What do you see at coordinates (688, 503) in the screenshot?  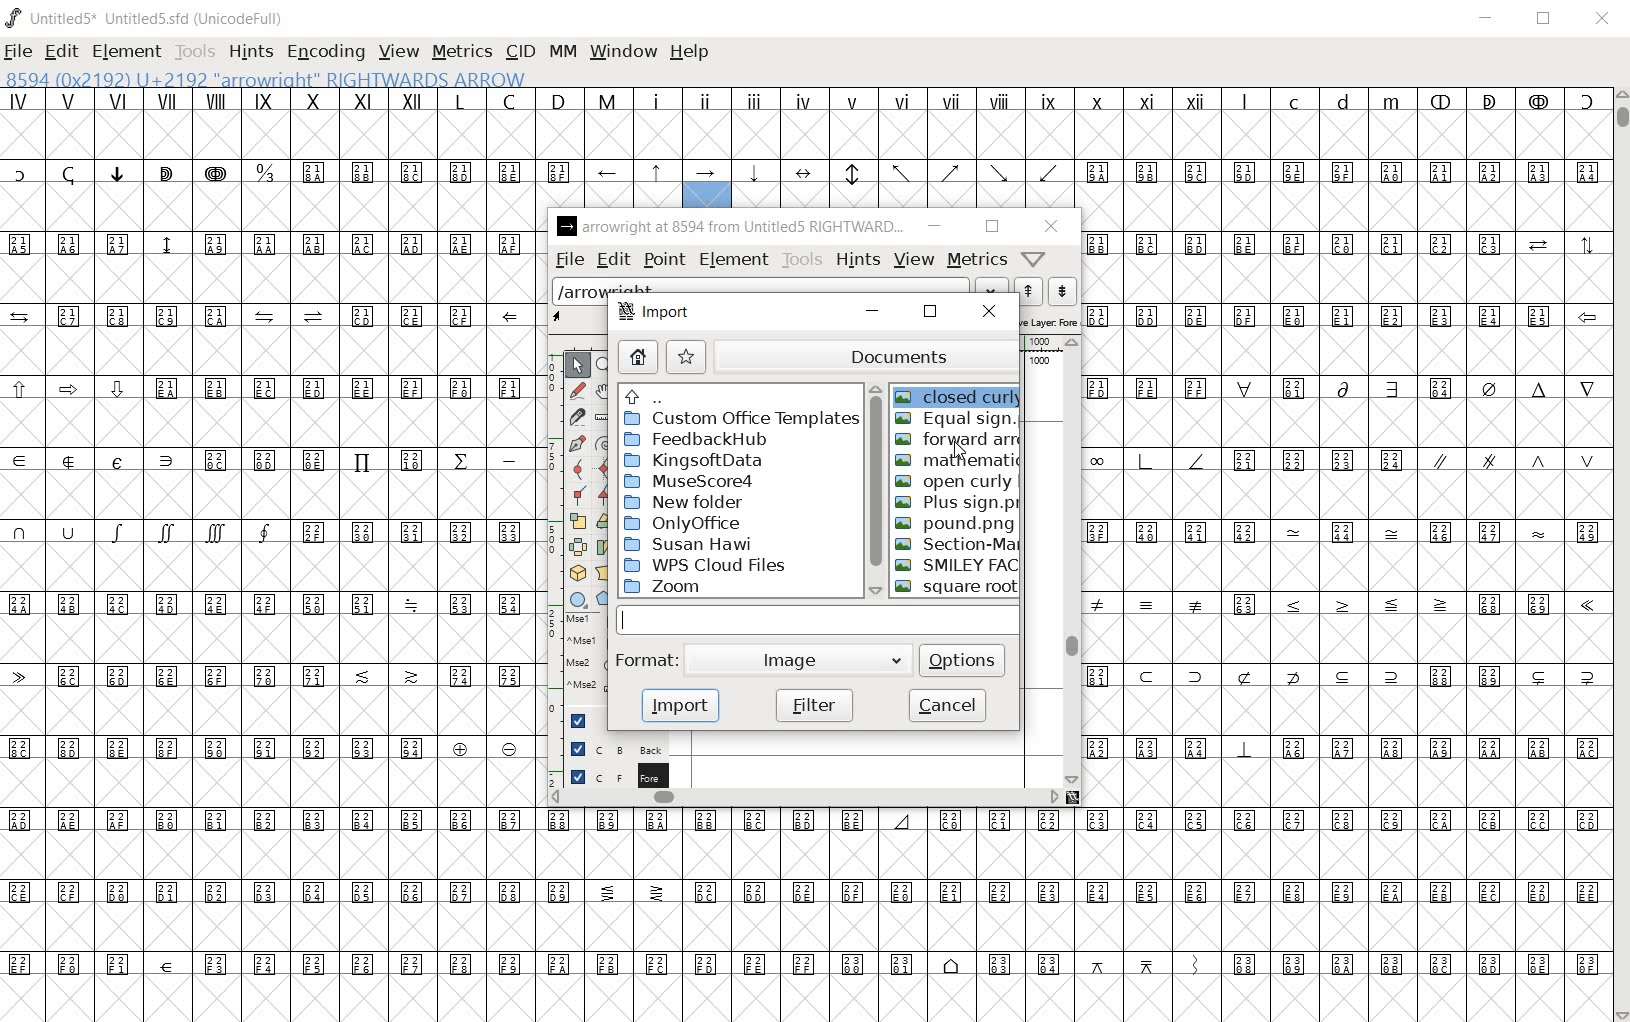 I see `New folder` at bounding box center [688, 503].